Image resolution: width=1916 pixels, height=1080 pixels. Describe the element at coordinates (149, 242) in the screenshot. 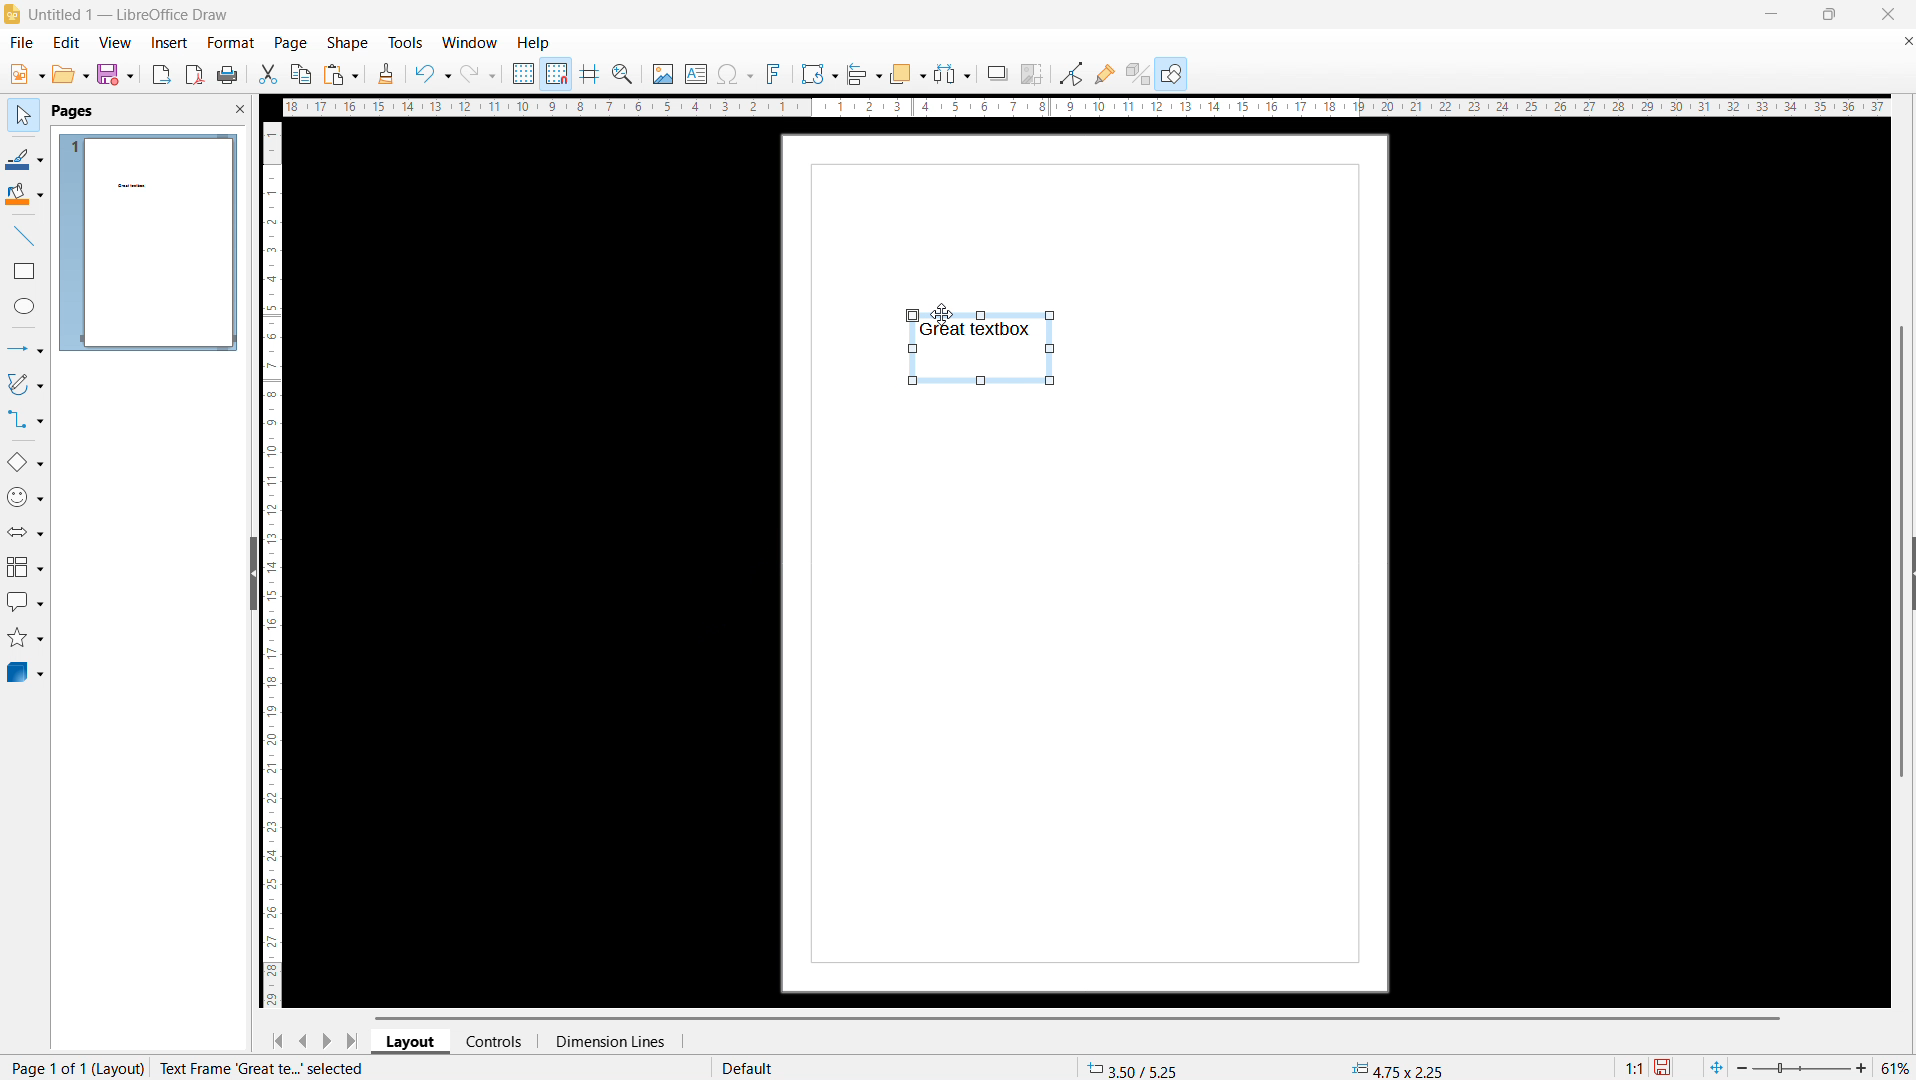

I see `page 1` at that location.